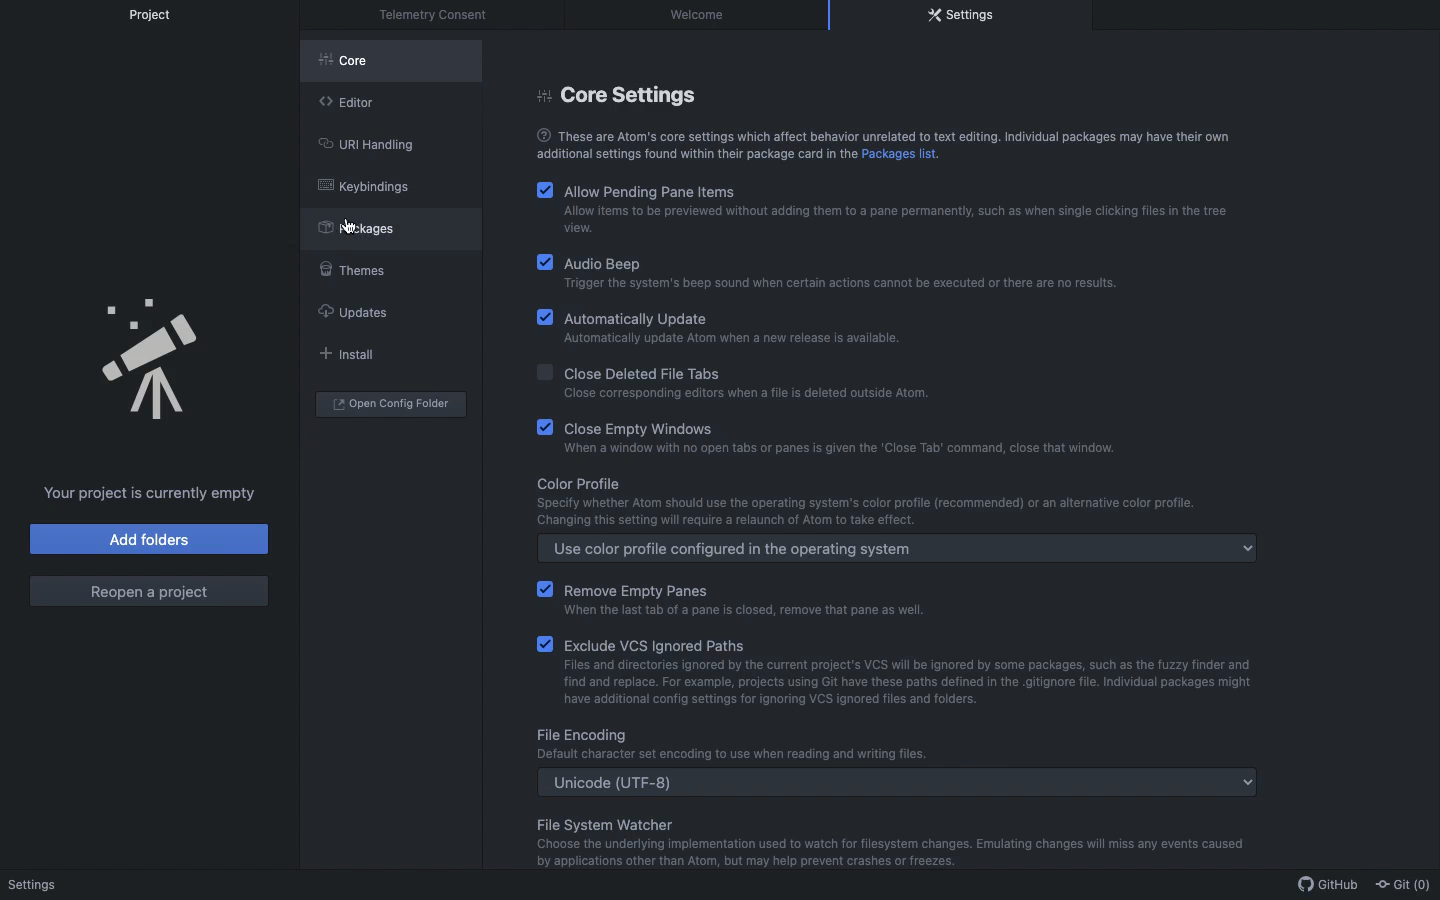  Describe the element at coordinates (151, 493) in the screenshot. I see `Your project is currently empty` at that location.